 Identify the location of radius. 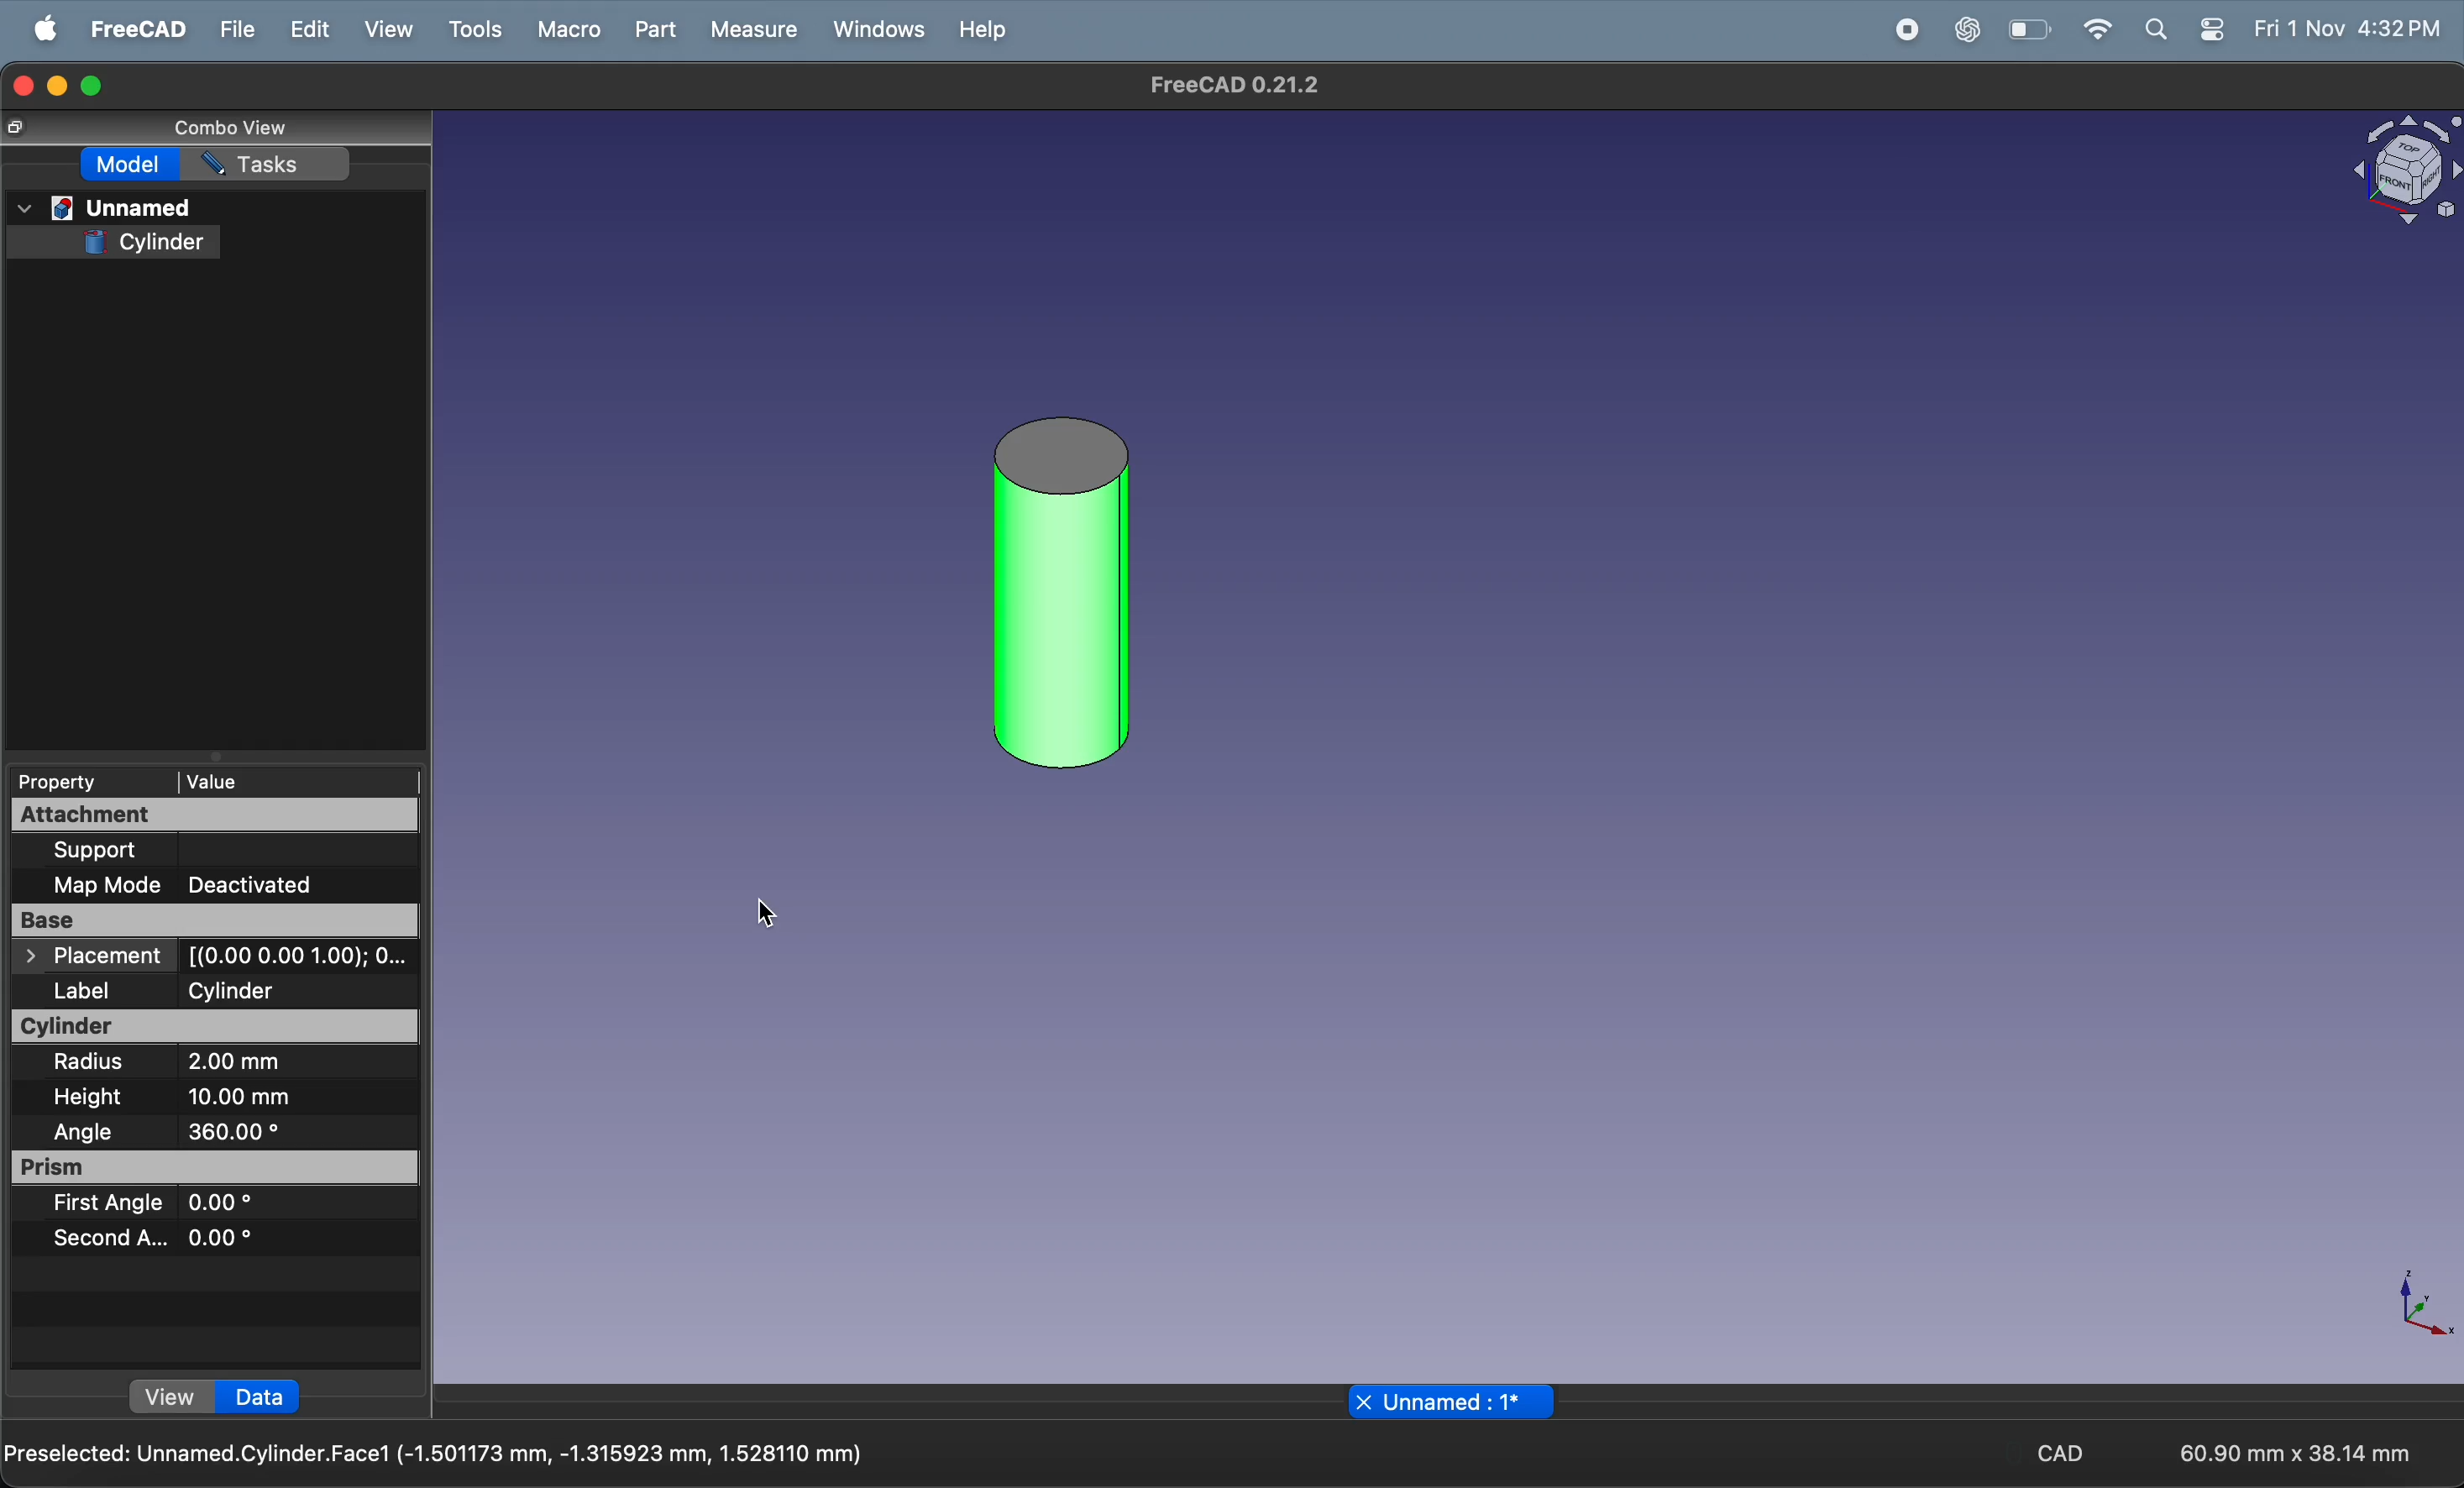
(98, 1063).